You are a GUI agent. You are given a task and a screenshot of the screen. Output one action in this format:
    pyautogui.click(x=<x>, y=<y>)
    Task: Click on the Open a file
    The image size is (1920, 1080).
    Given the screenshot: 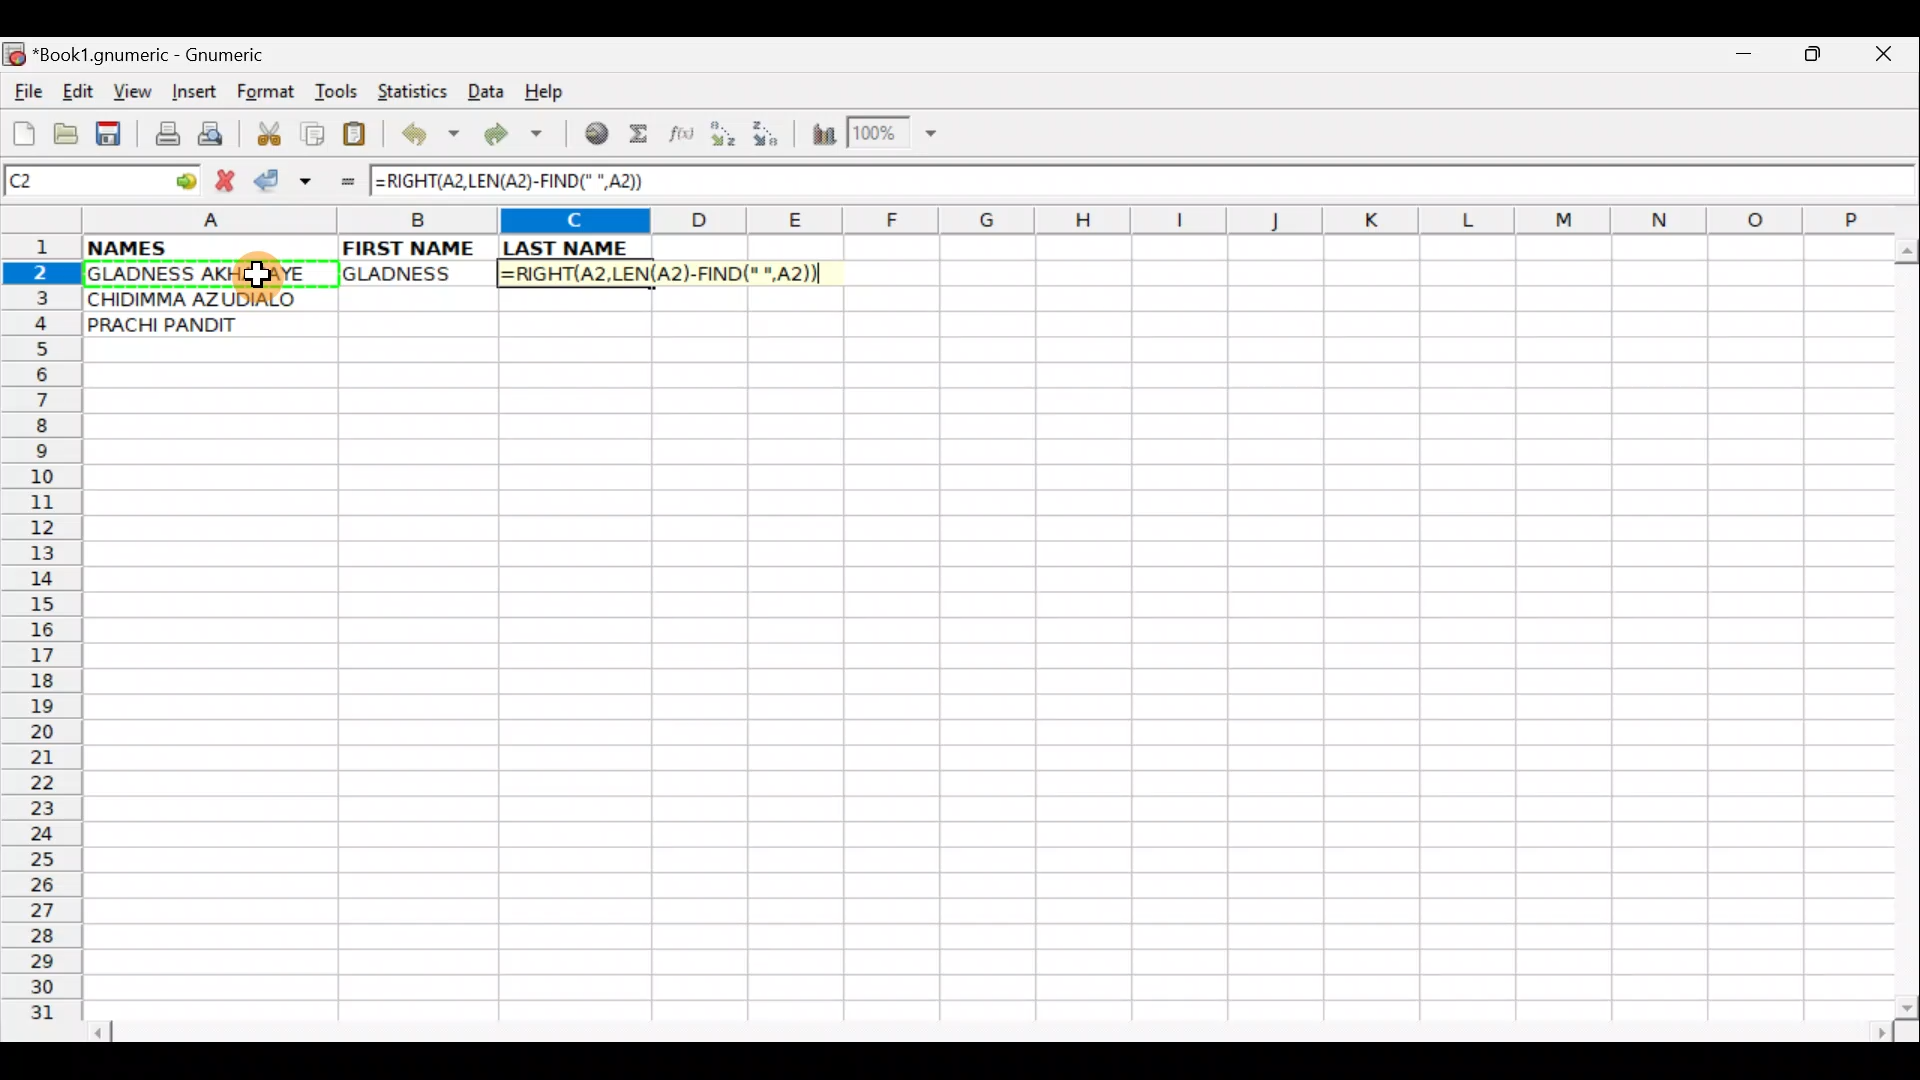 What is the action you would take?
    pyautogui.click(x=70, y=131)
    